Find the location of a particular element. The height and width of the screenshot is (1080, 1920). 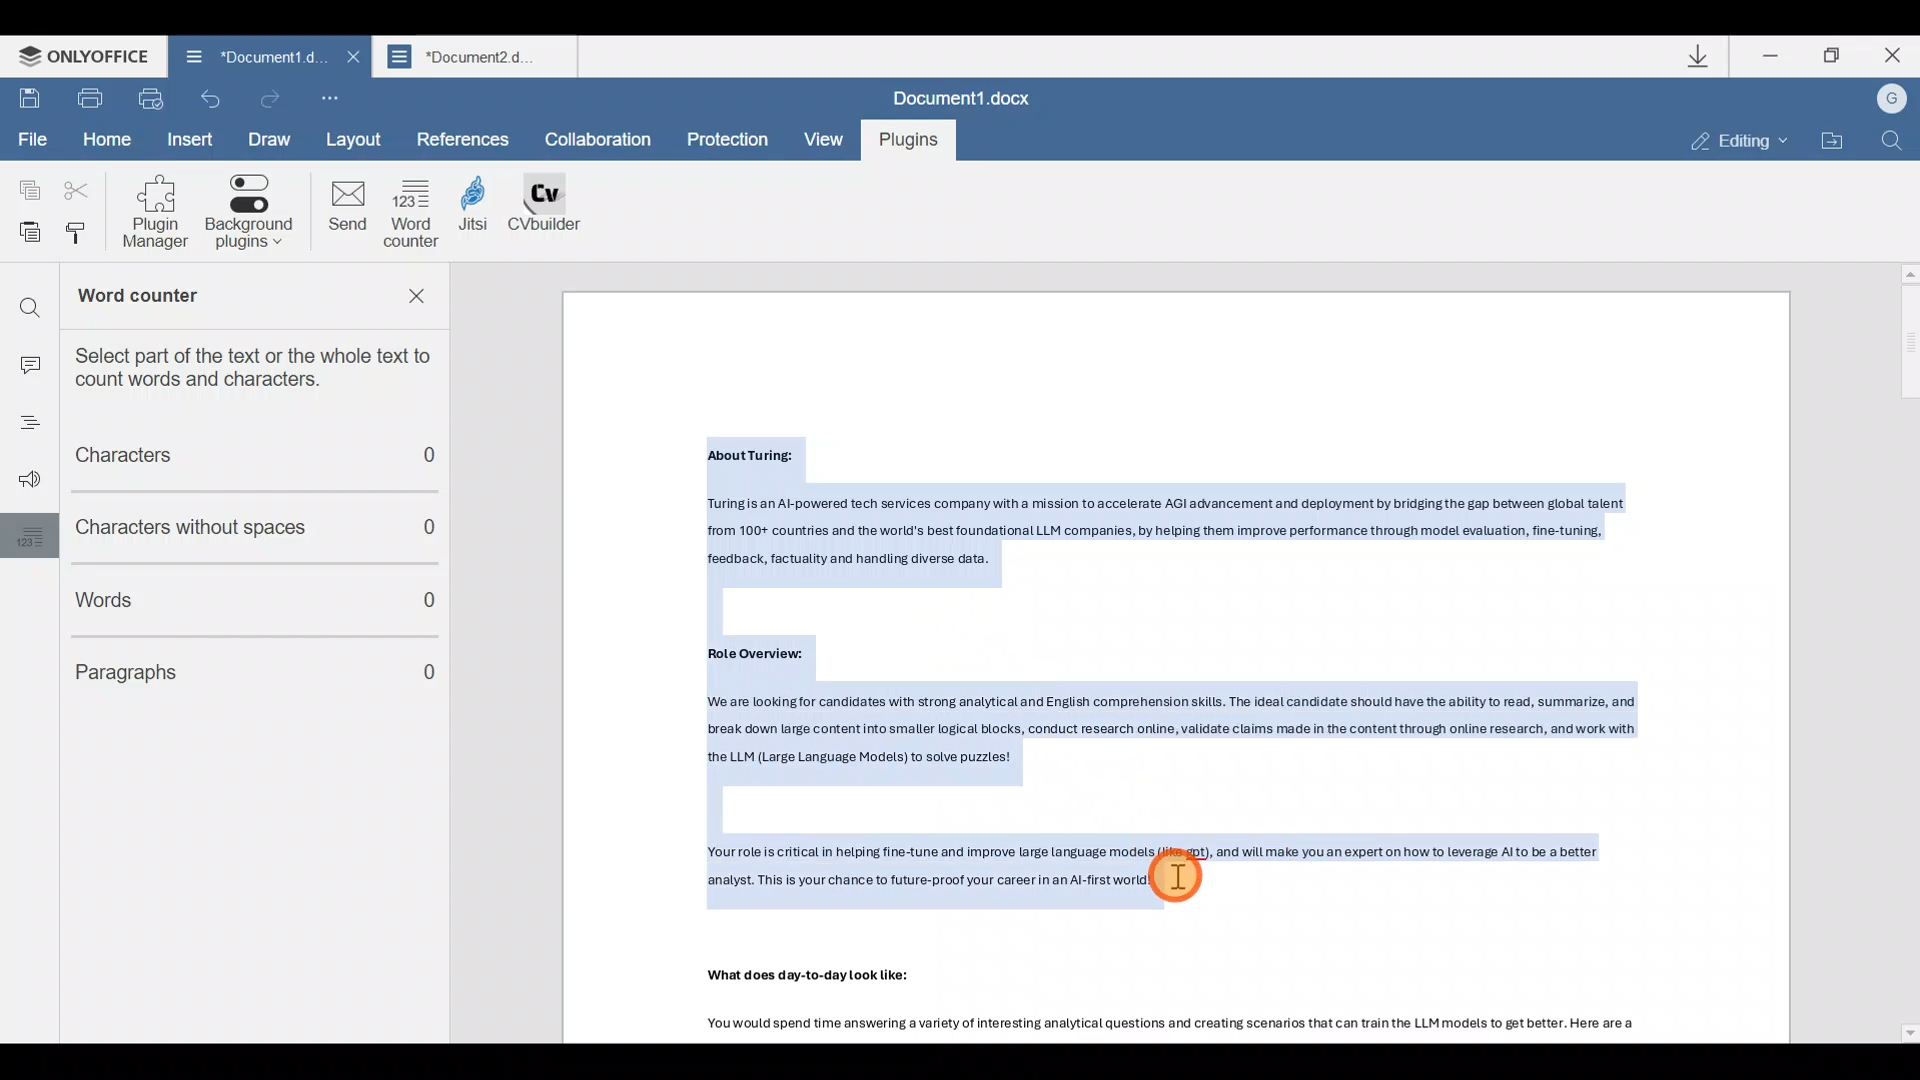

input is located at coordinates (28, 359).